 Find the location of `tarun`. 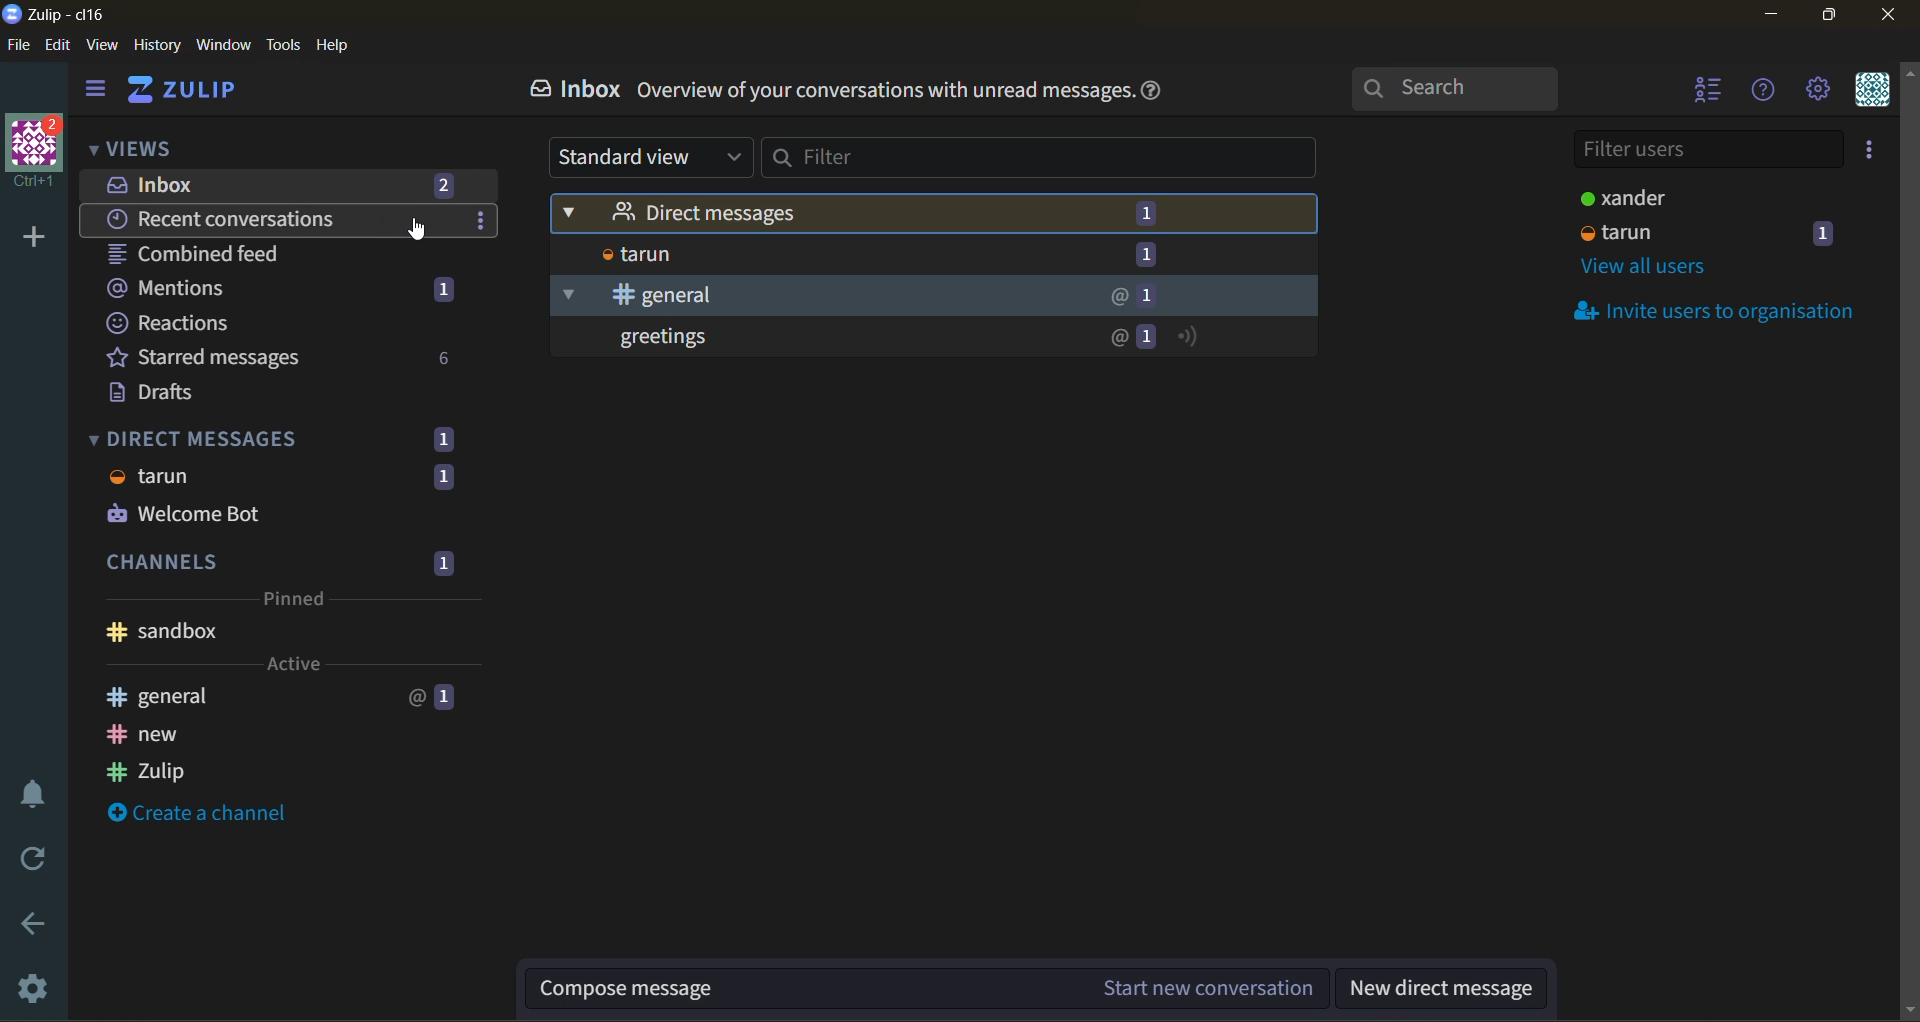

tarun is located at coordinates (282, 478).